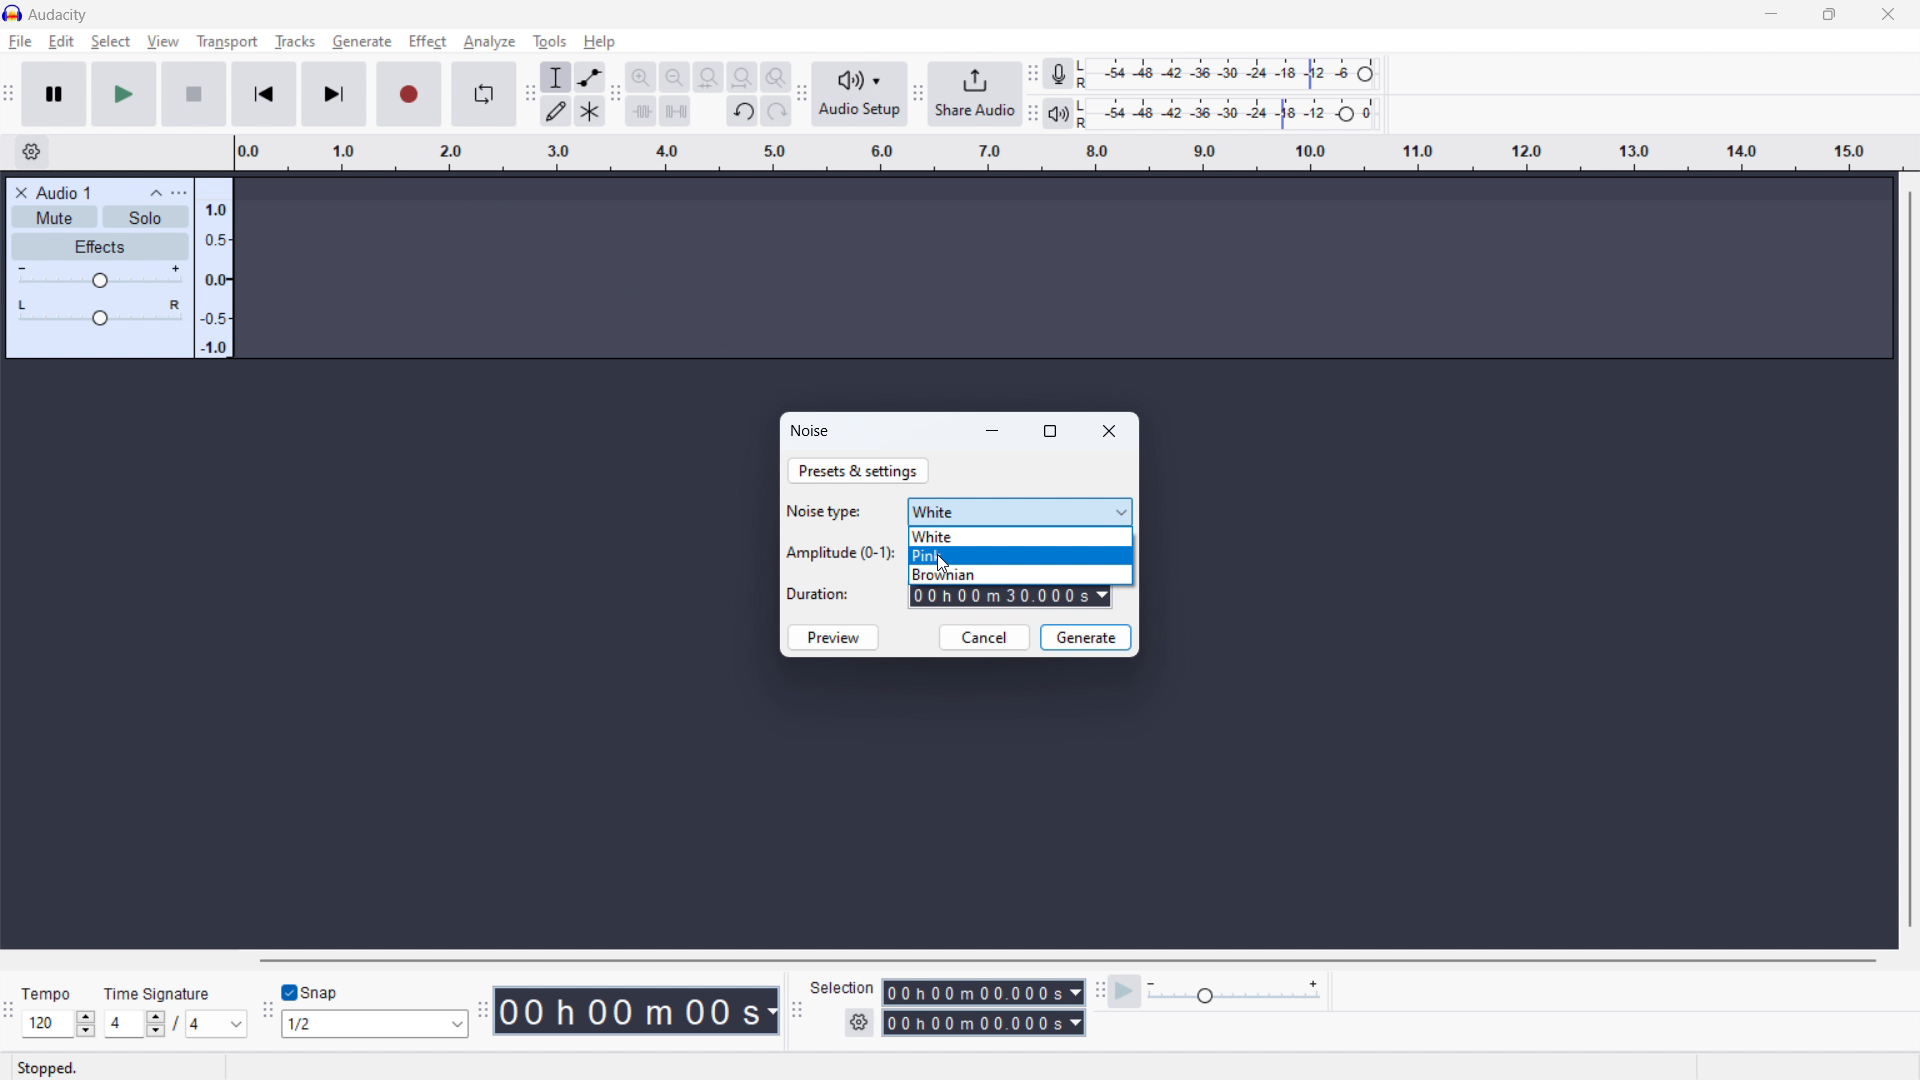  I want to click on multi tool, so click(590, 110).